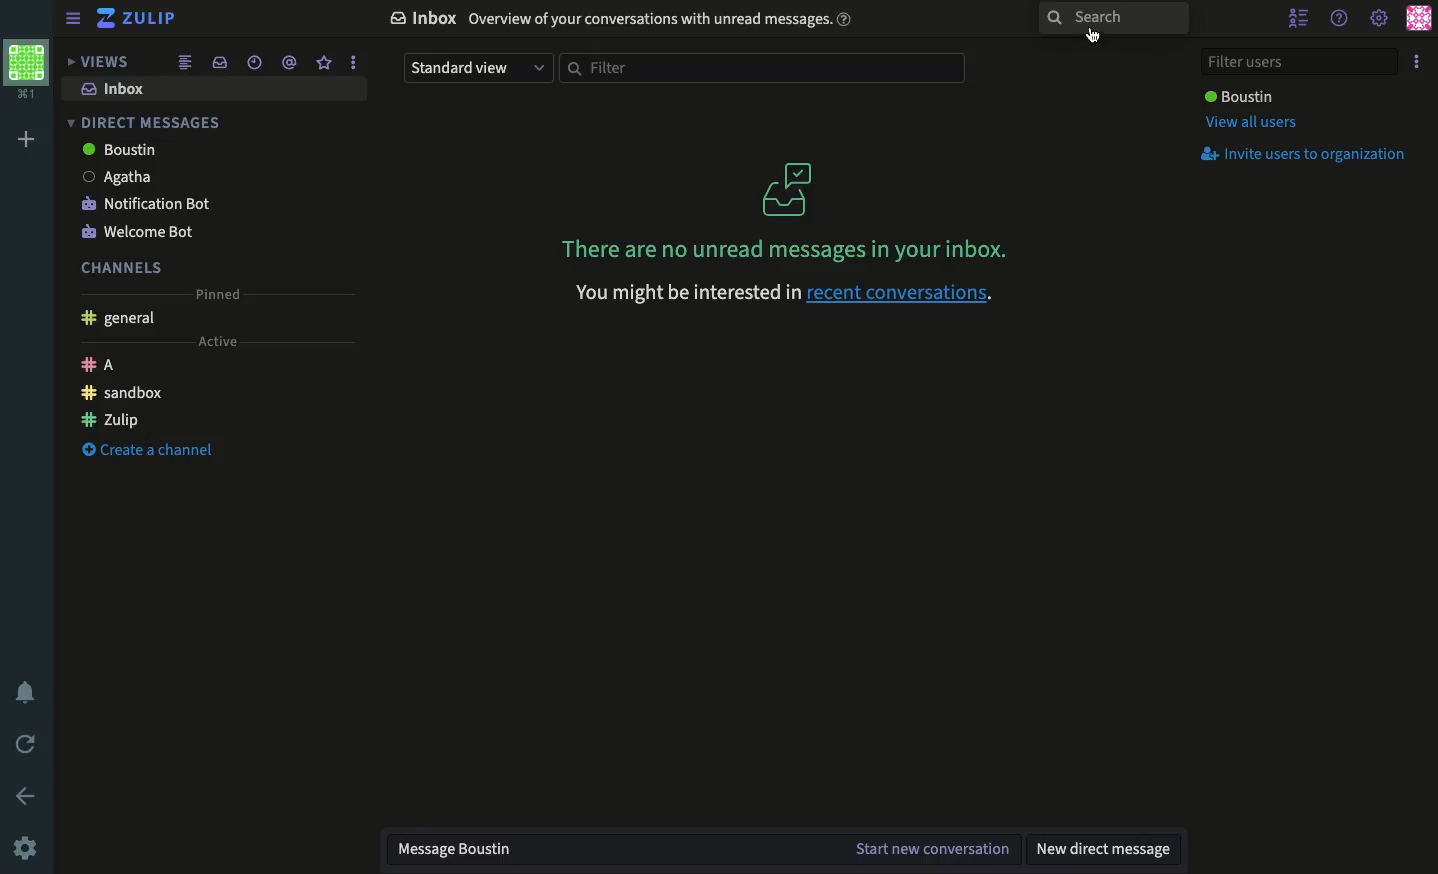 The image size is (1438, 874). What do you see at coordinates (1417, 63) in the screenshot?
I see `Options` at bounding box center [1417, 63].